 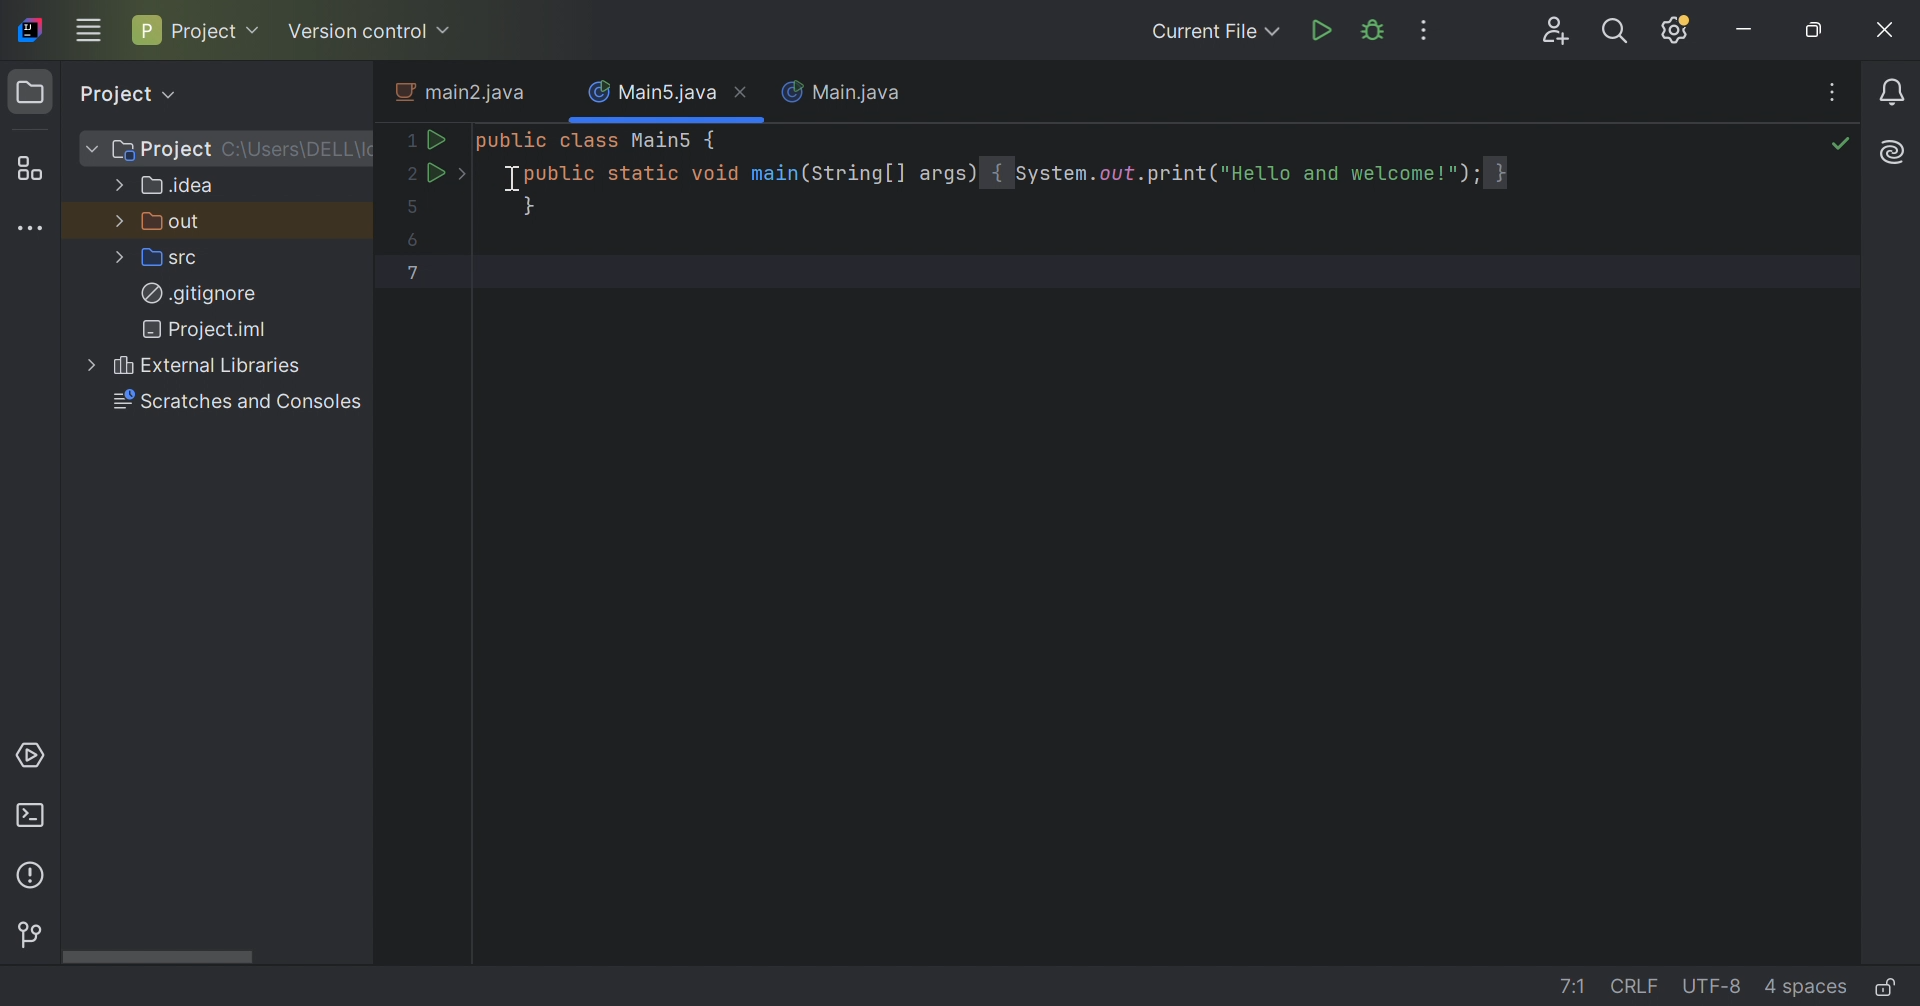 I want to click on 2, so click(x=407, y=171).